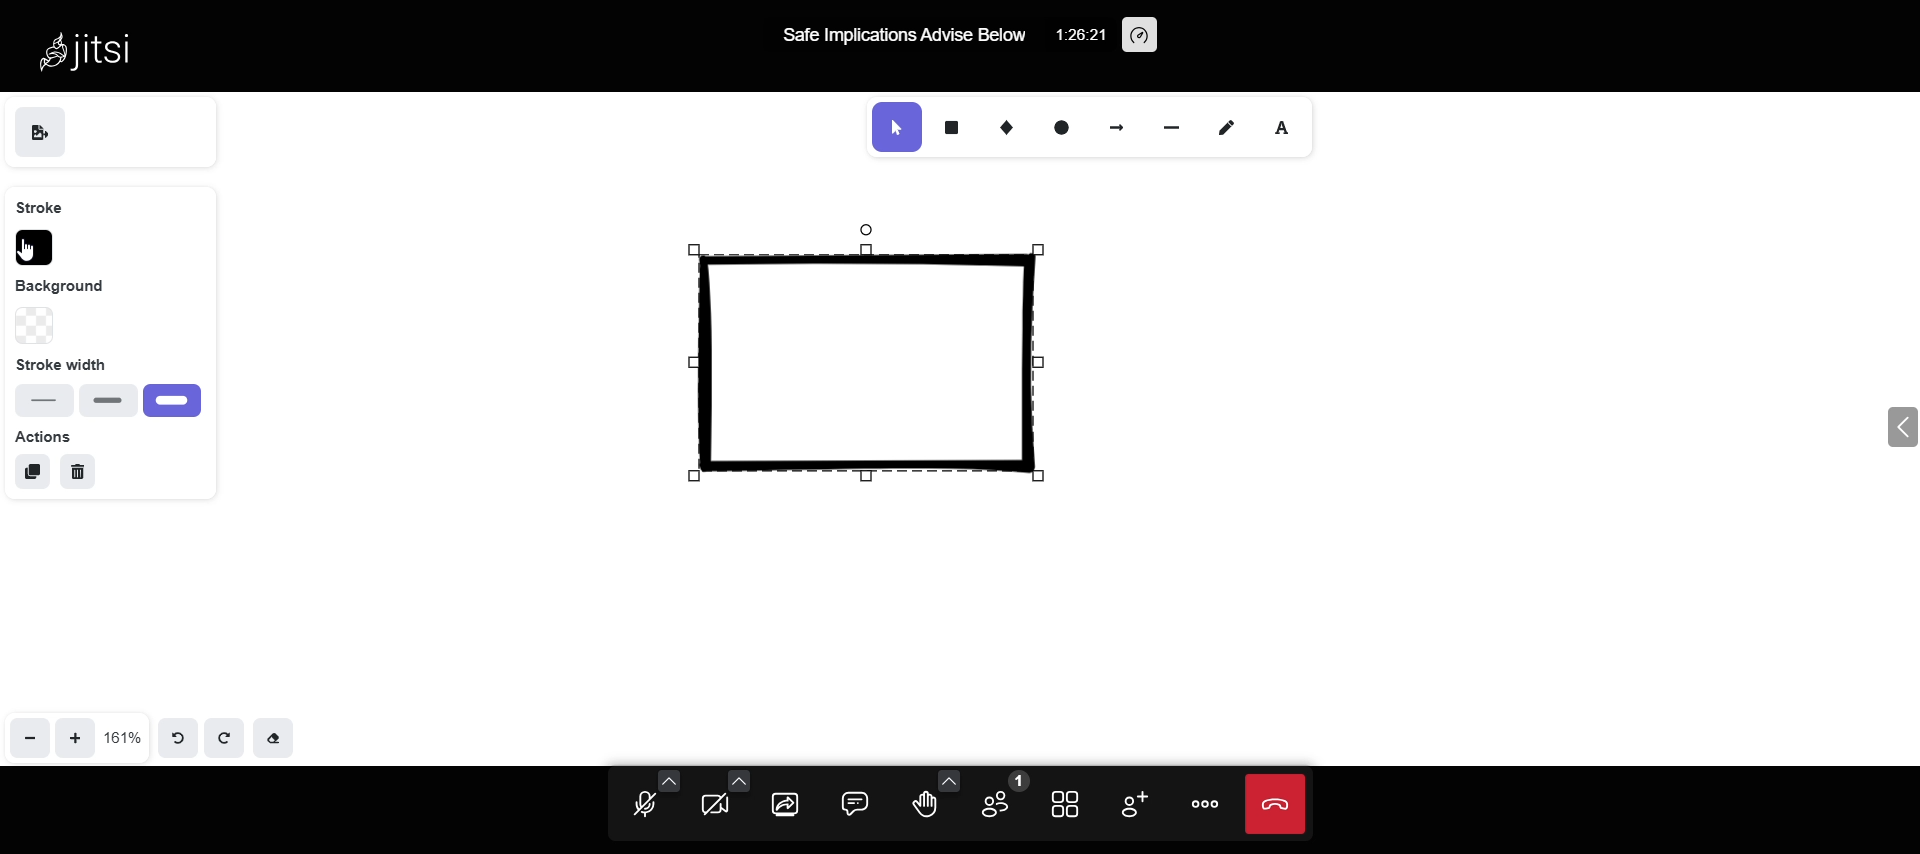  I want to click on selected shape, so click(883, 359).